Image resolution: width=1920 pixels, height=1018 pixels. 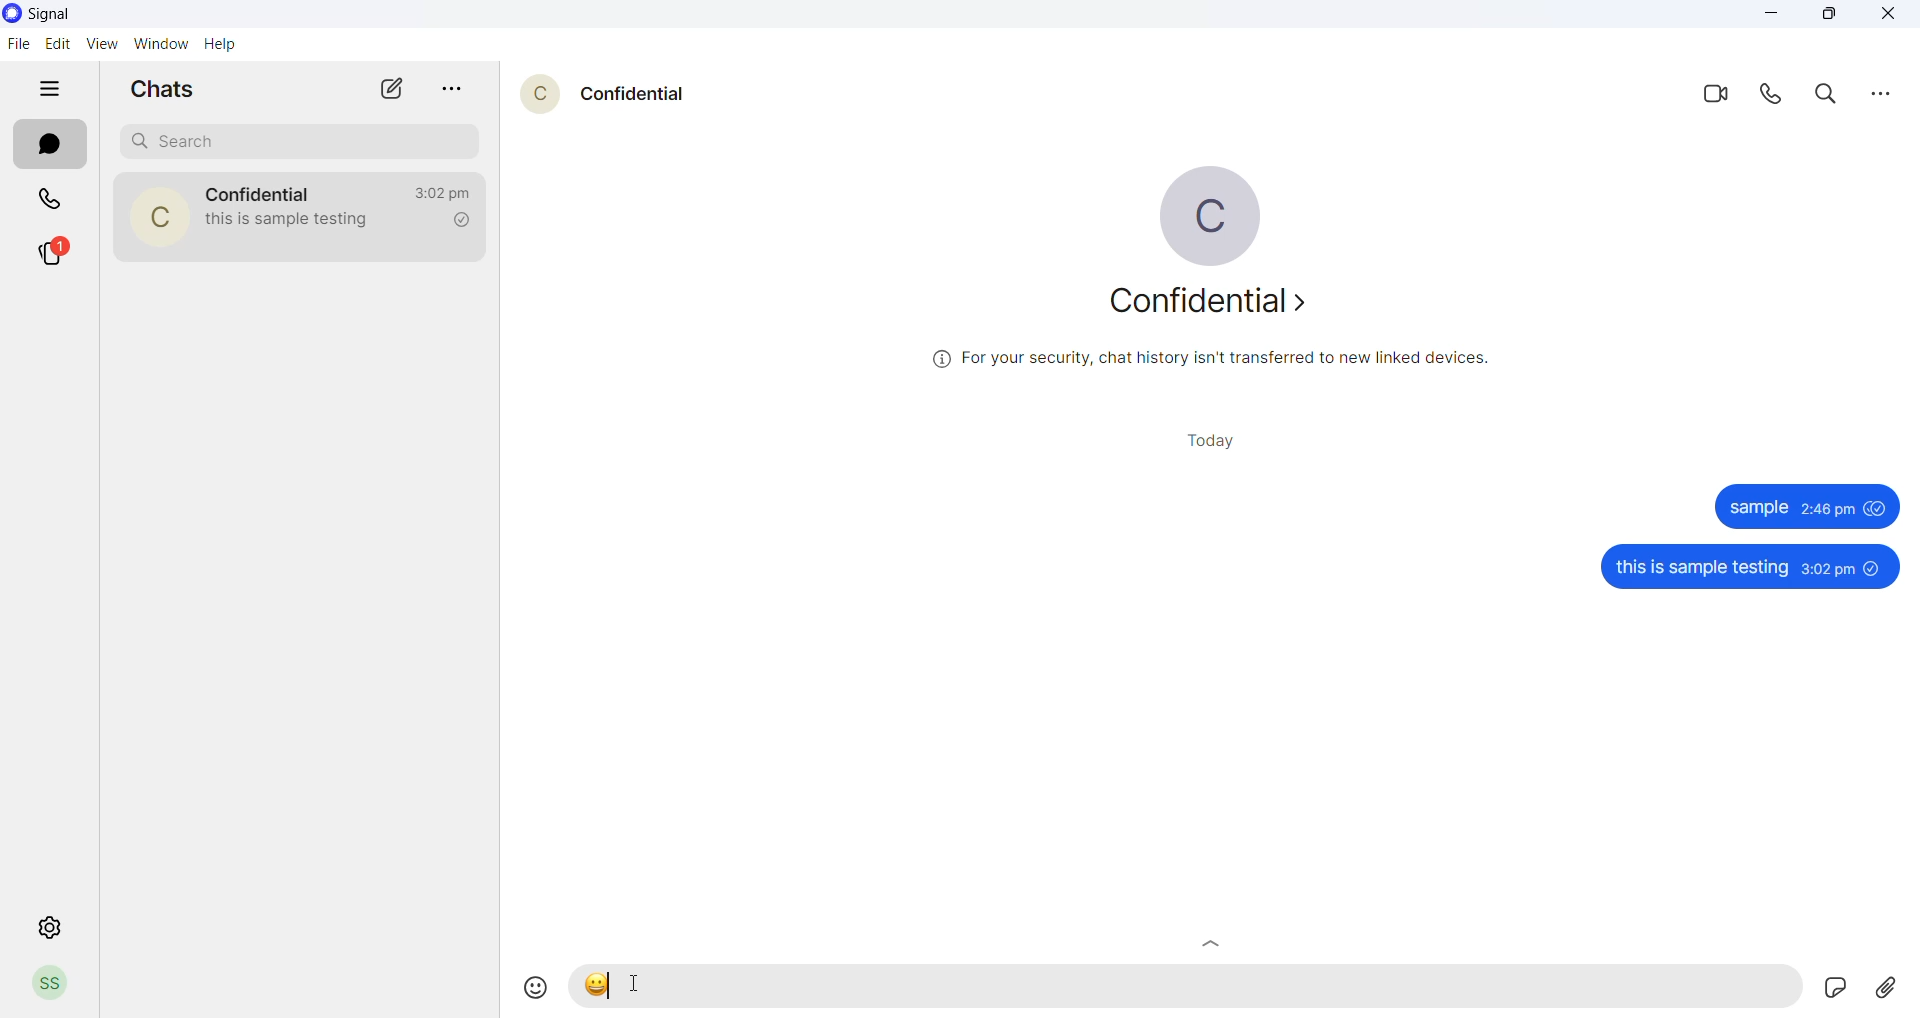 I want to click on stories, so click(x=55, y=252).